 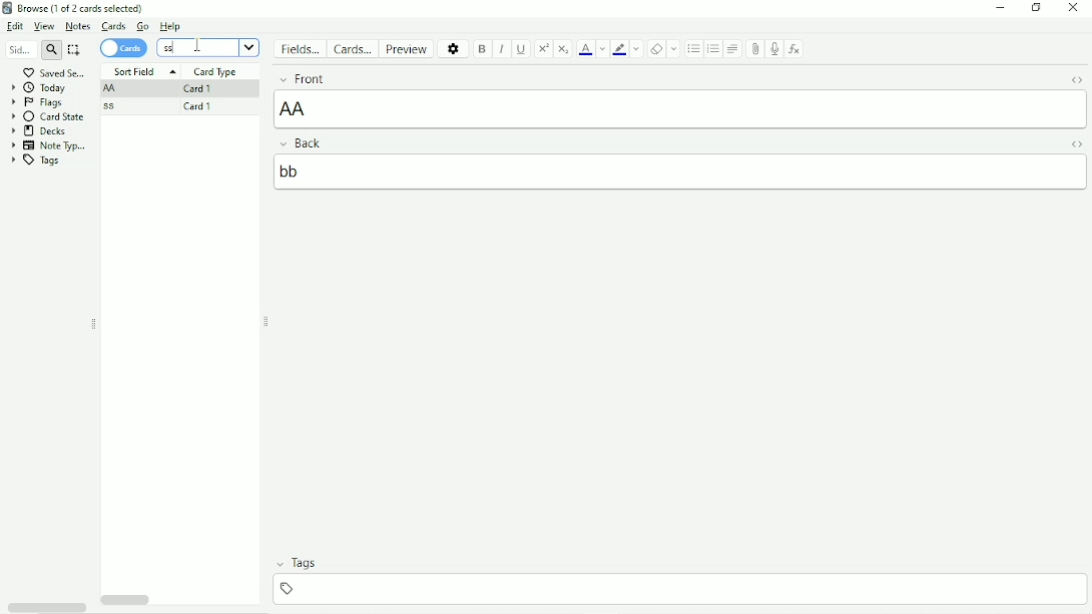 I want to click on Subscript, so click(x=564, y=49).